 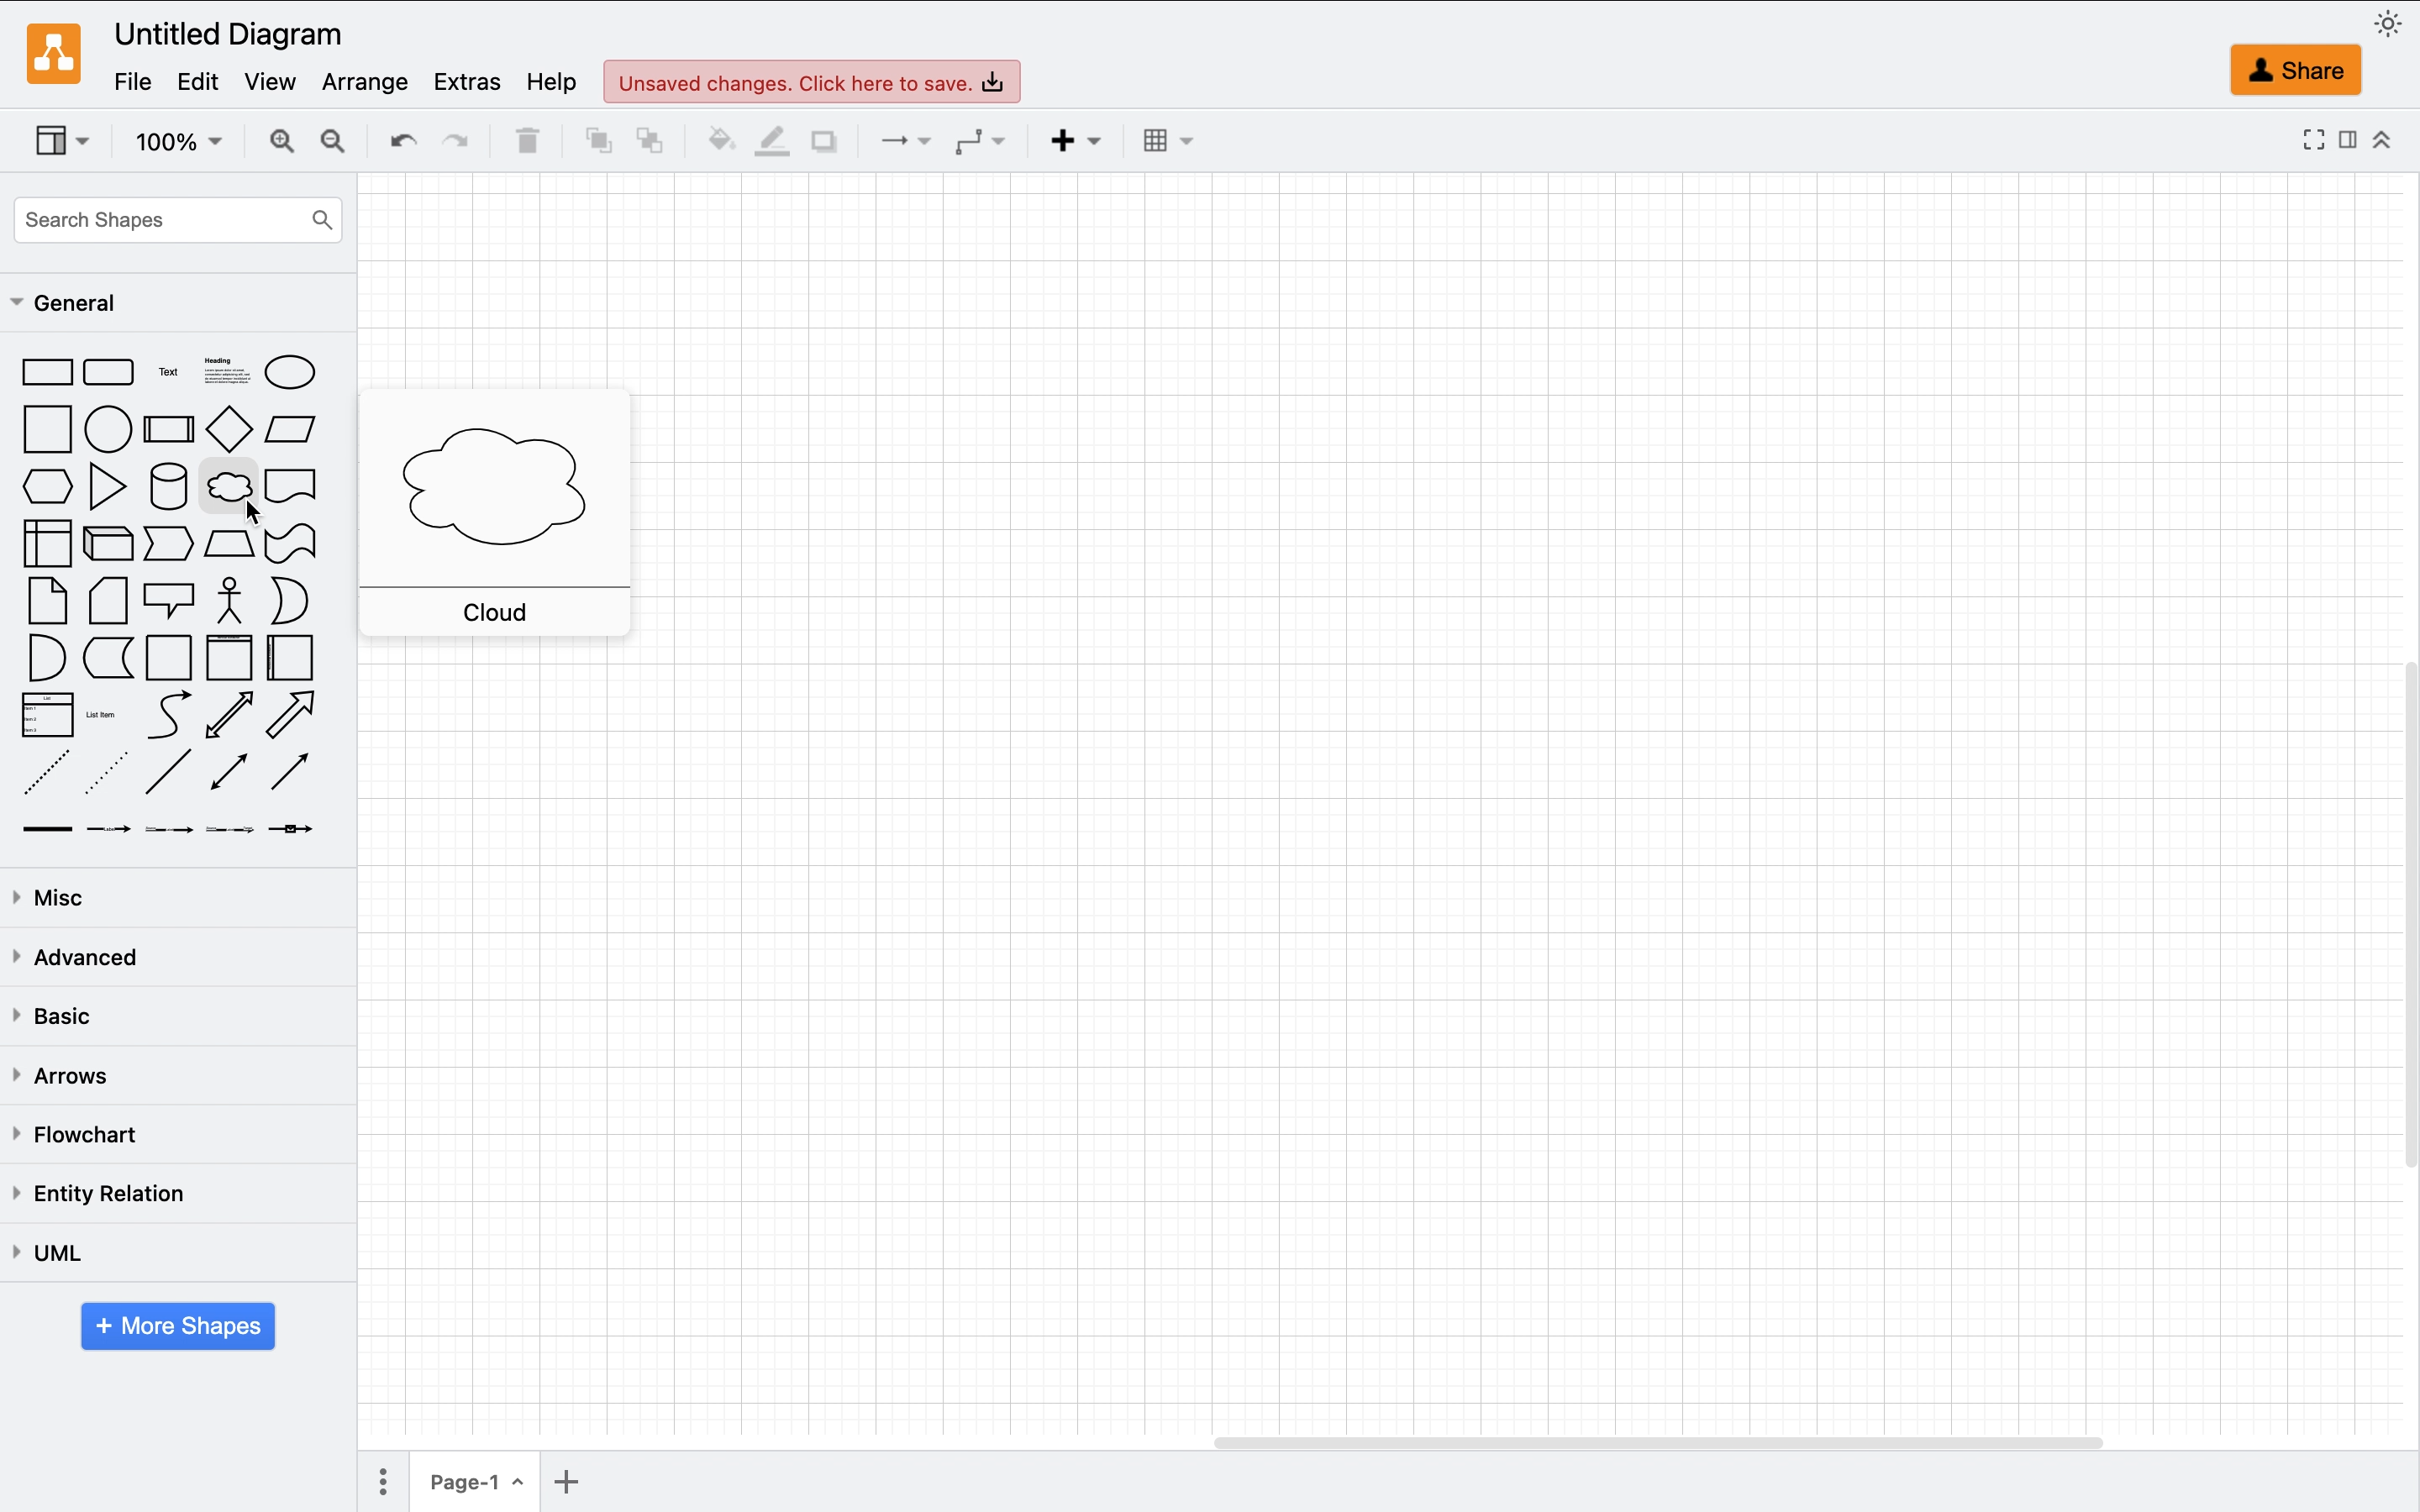 What do you see at coordinates (235, 832) in the screenshot?
I see `connector with three labels` at bounding box center [235, 832].